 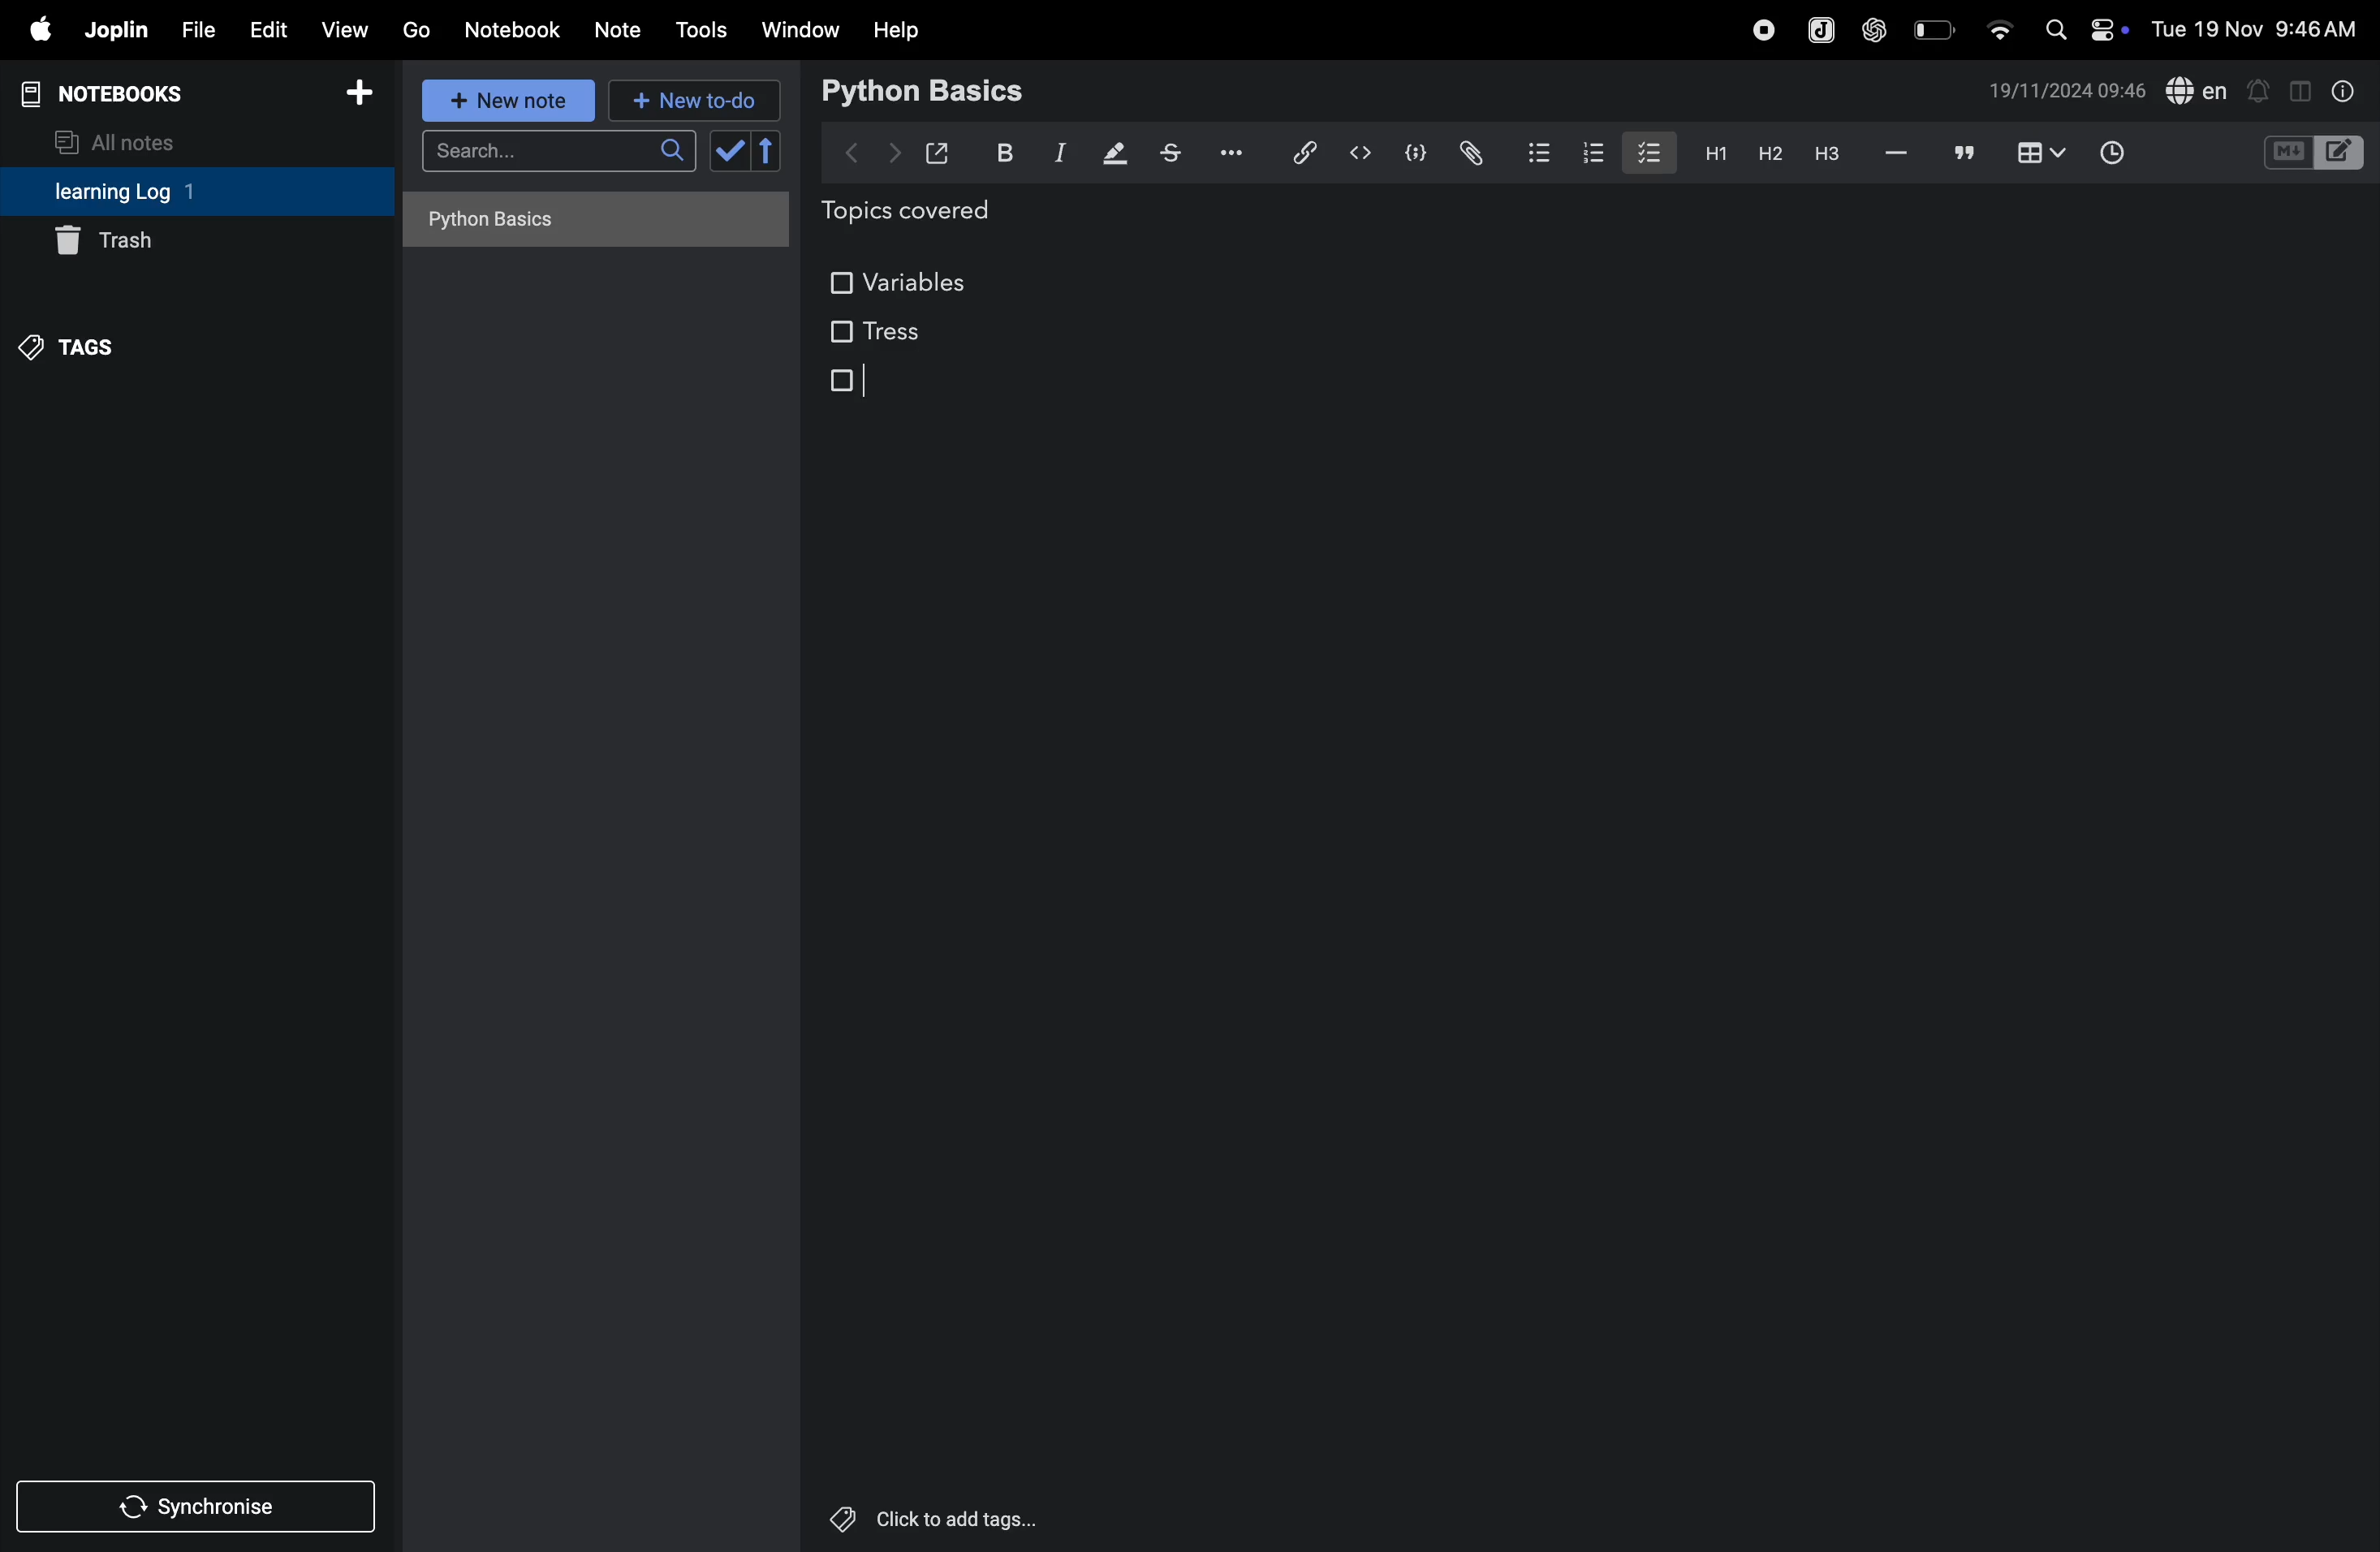 What do you see at coordinates (346, 29) in the screenshot?
I see `view` at bounding box center [346, 29].